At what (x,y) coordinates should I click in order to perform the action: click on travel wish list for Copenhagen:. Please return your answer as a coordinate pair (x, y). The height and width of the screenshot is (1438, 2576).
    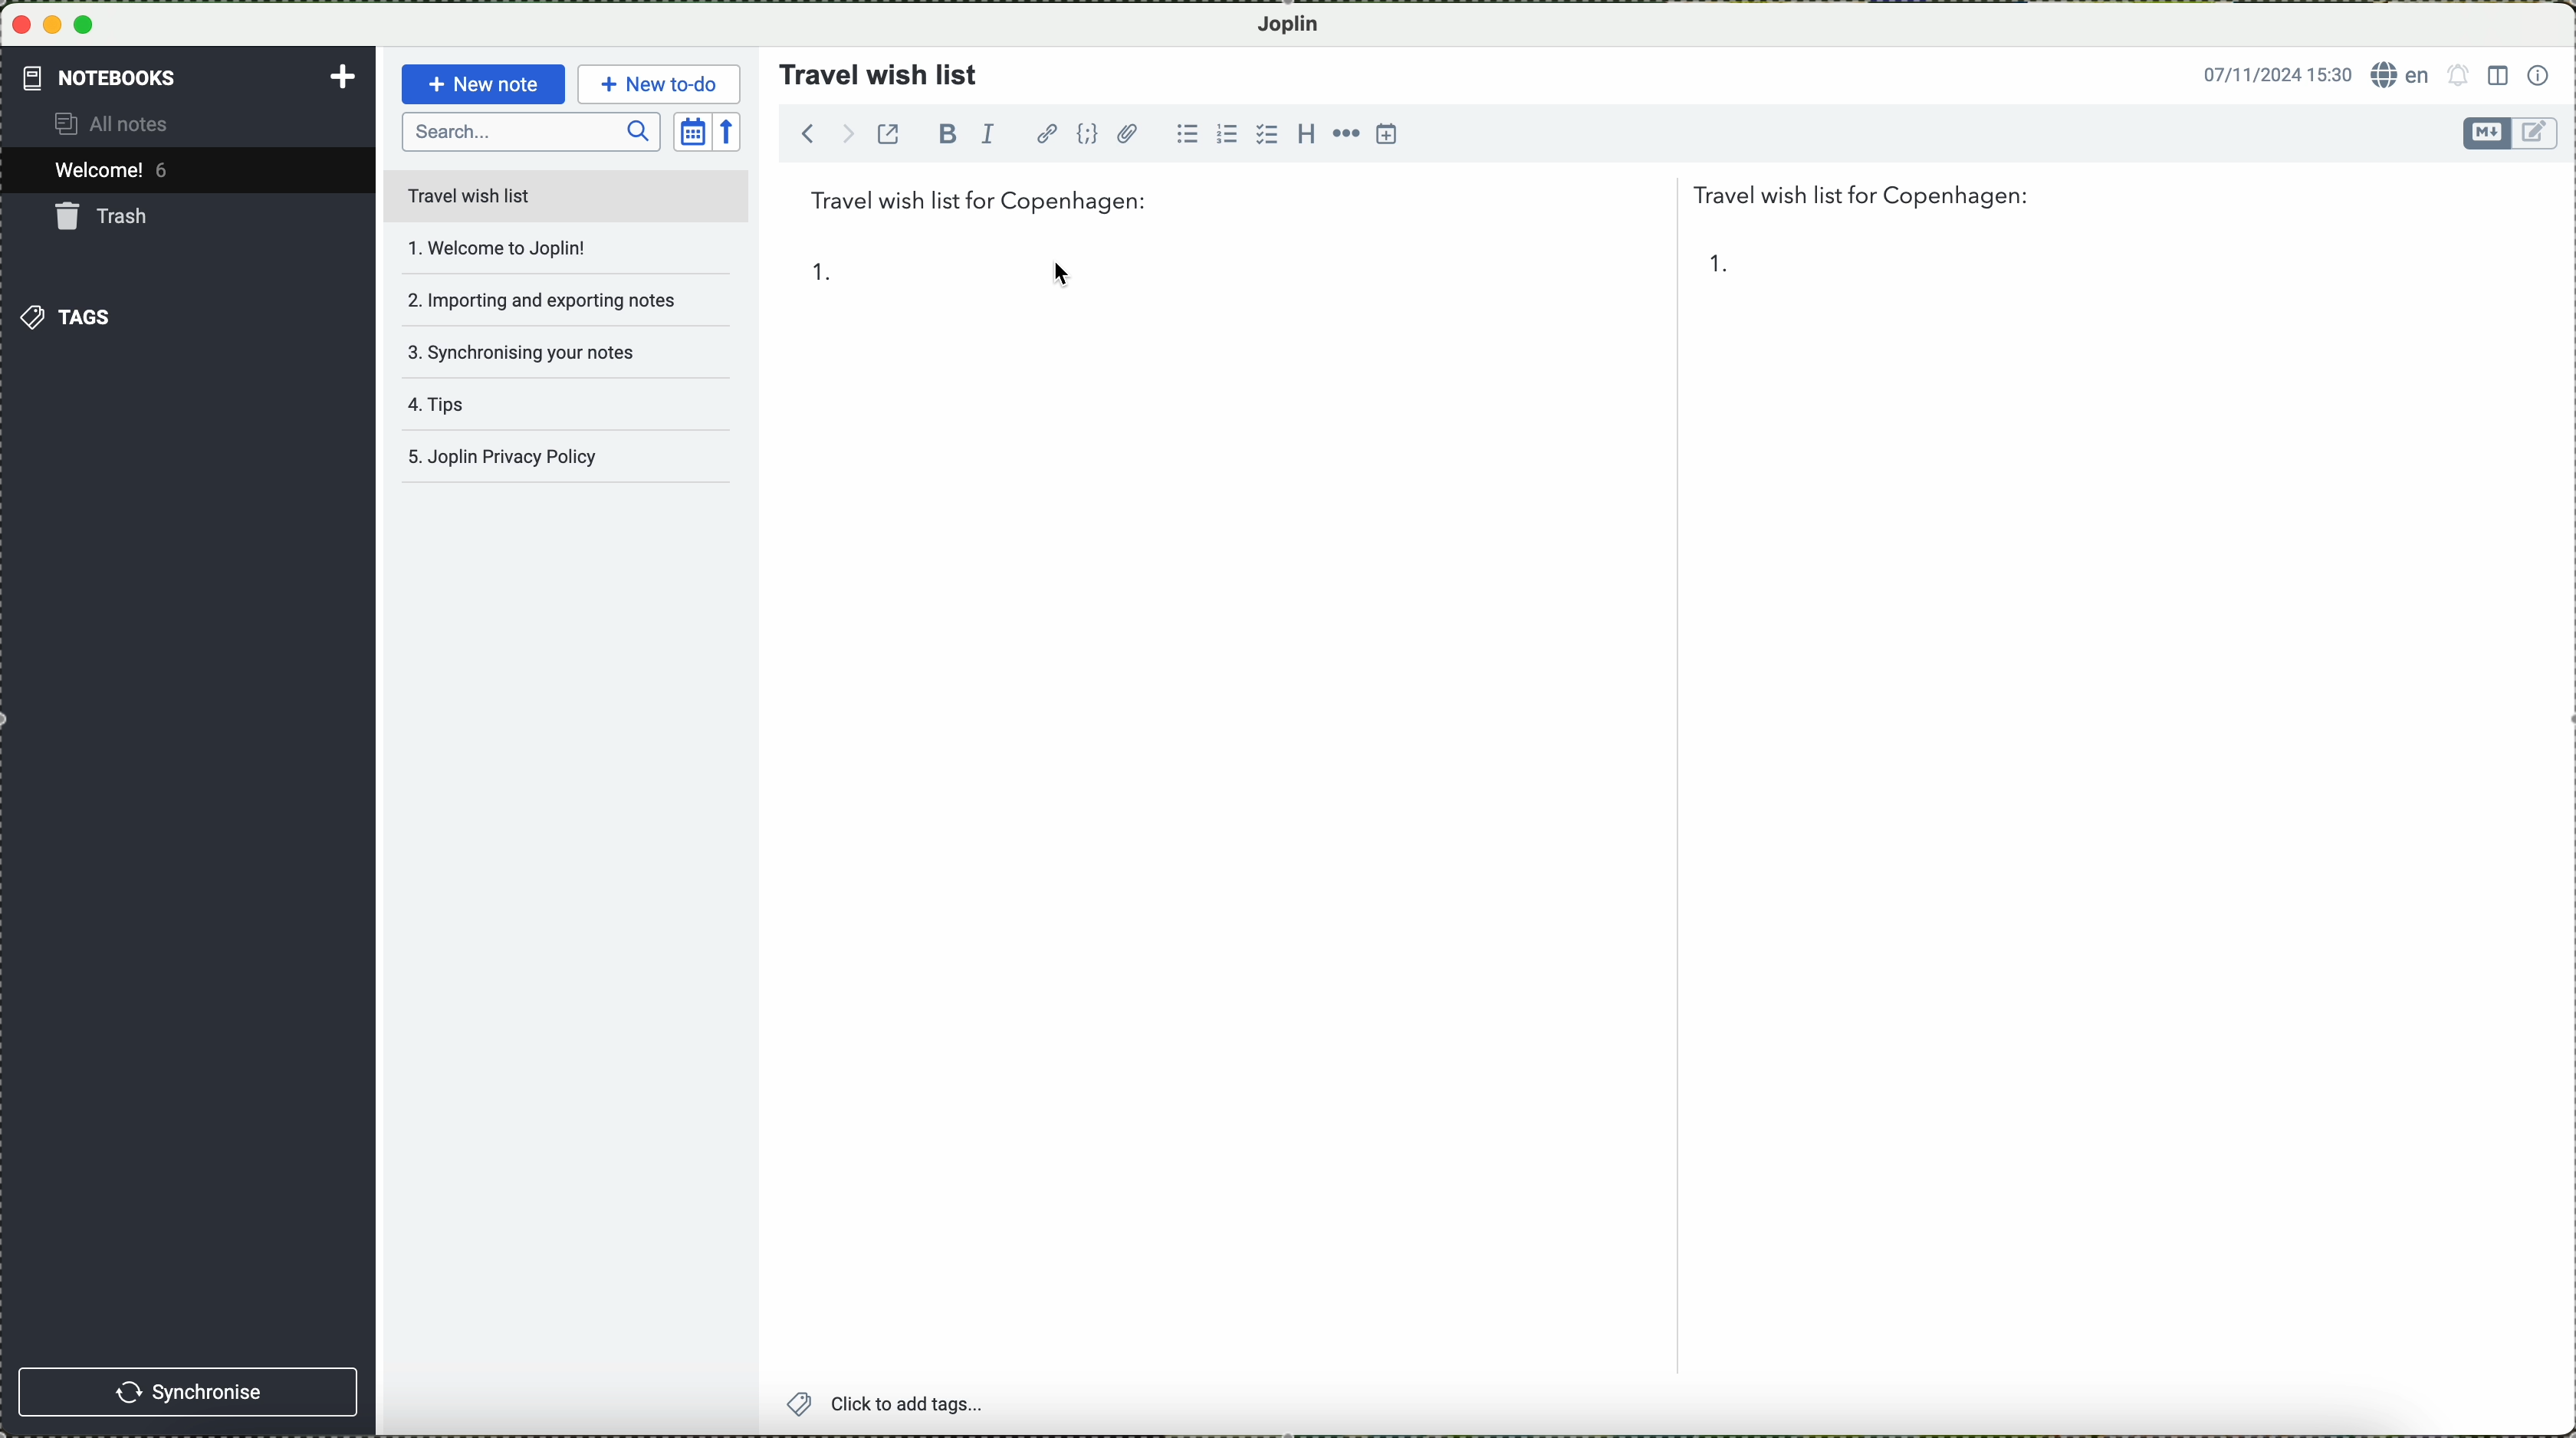
    Looking at the image, I should click on (1431, 205).